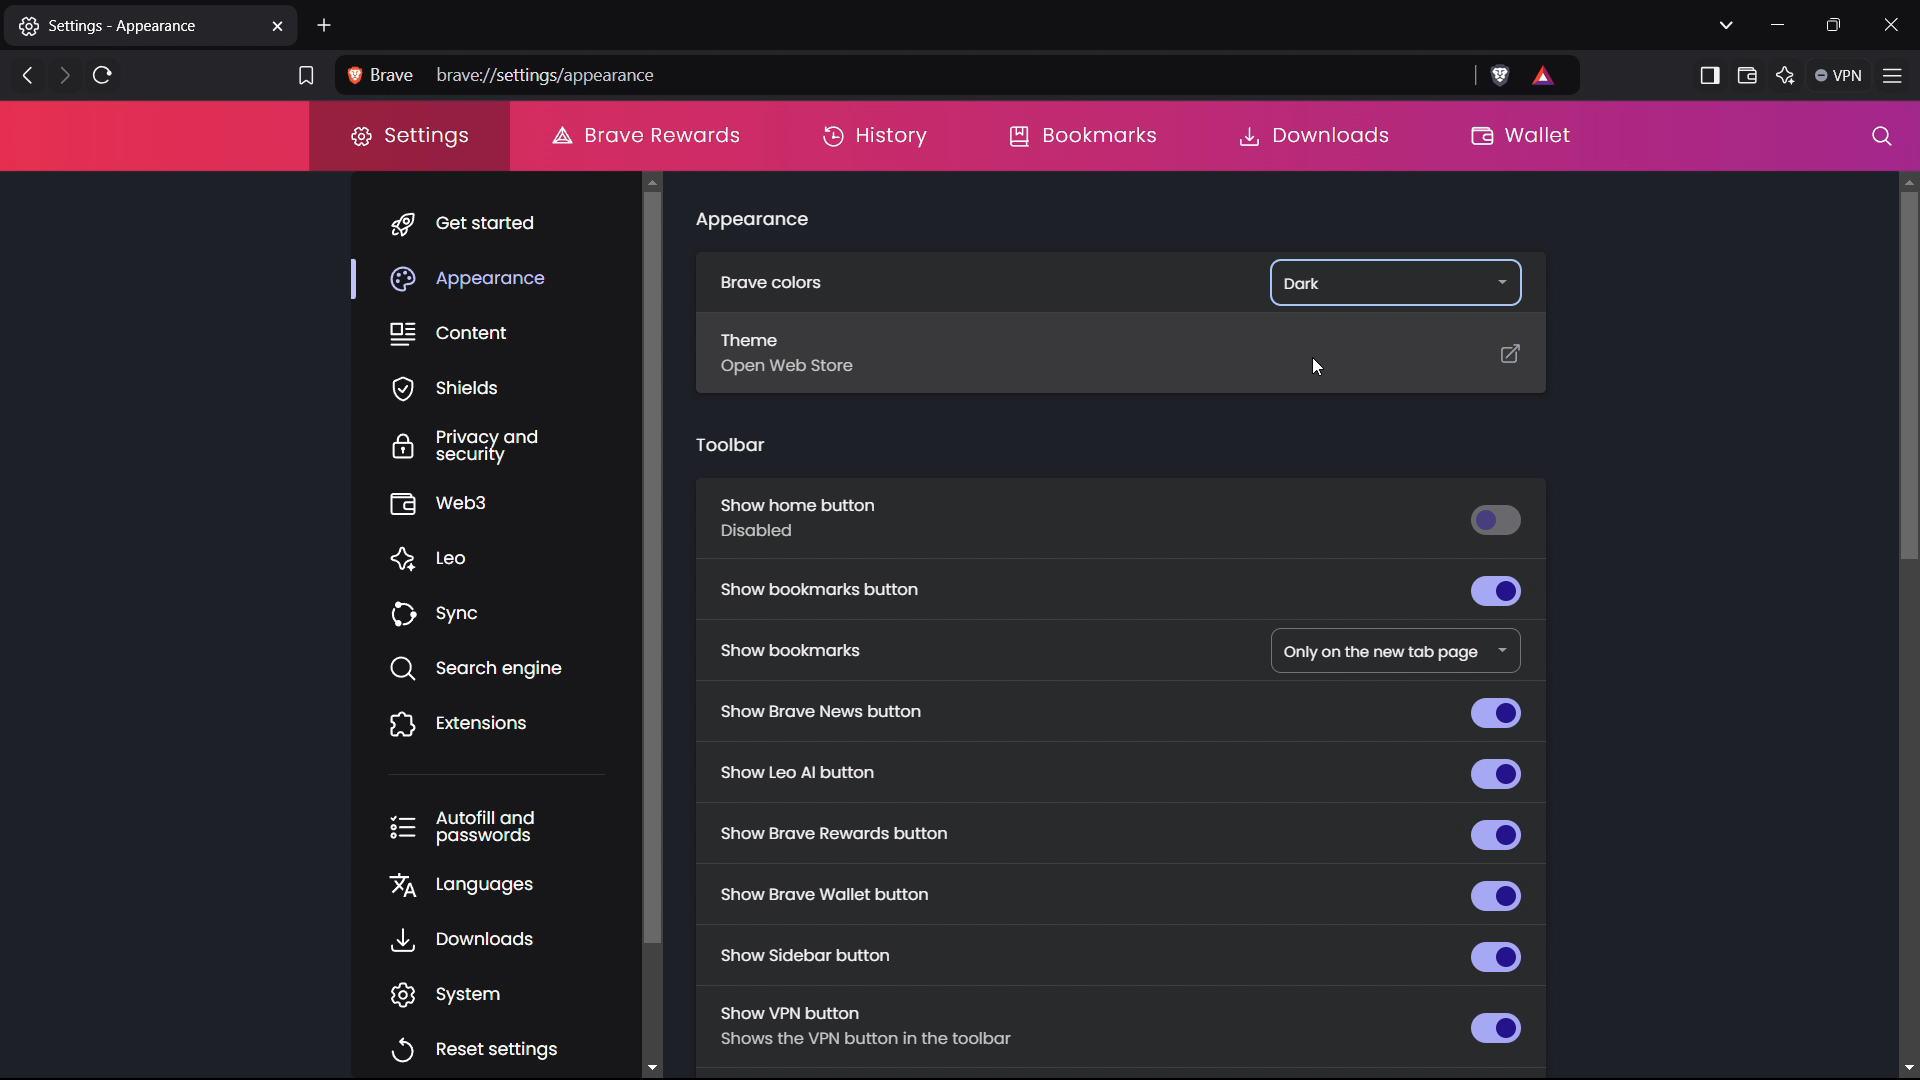 The height and width of the screenshot is (1080, 1920). I want to click on toolbar, so click(731, 444).